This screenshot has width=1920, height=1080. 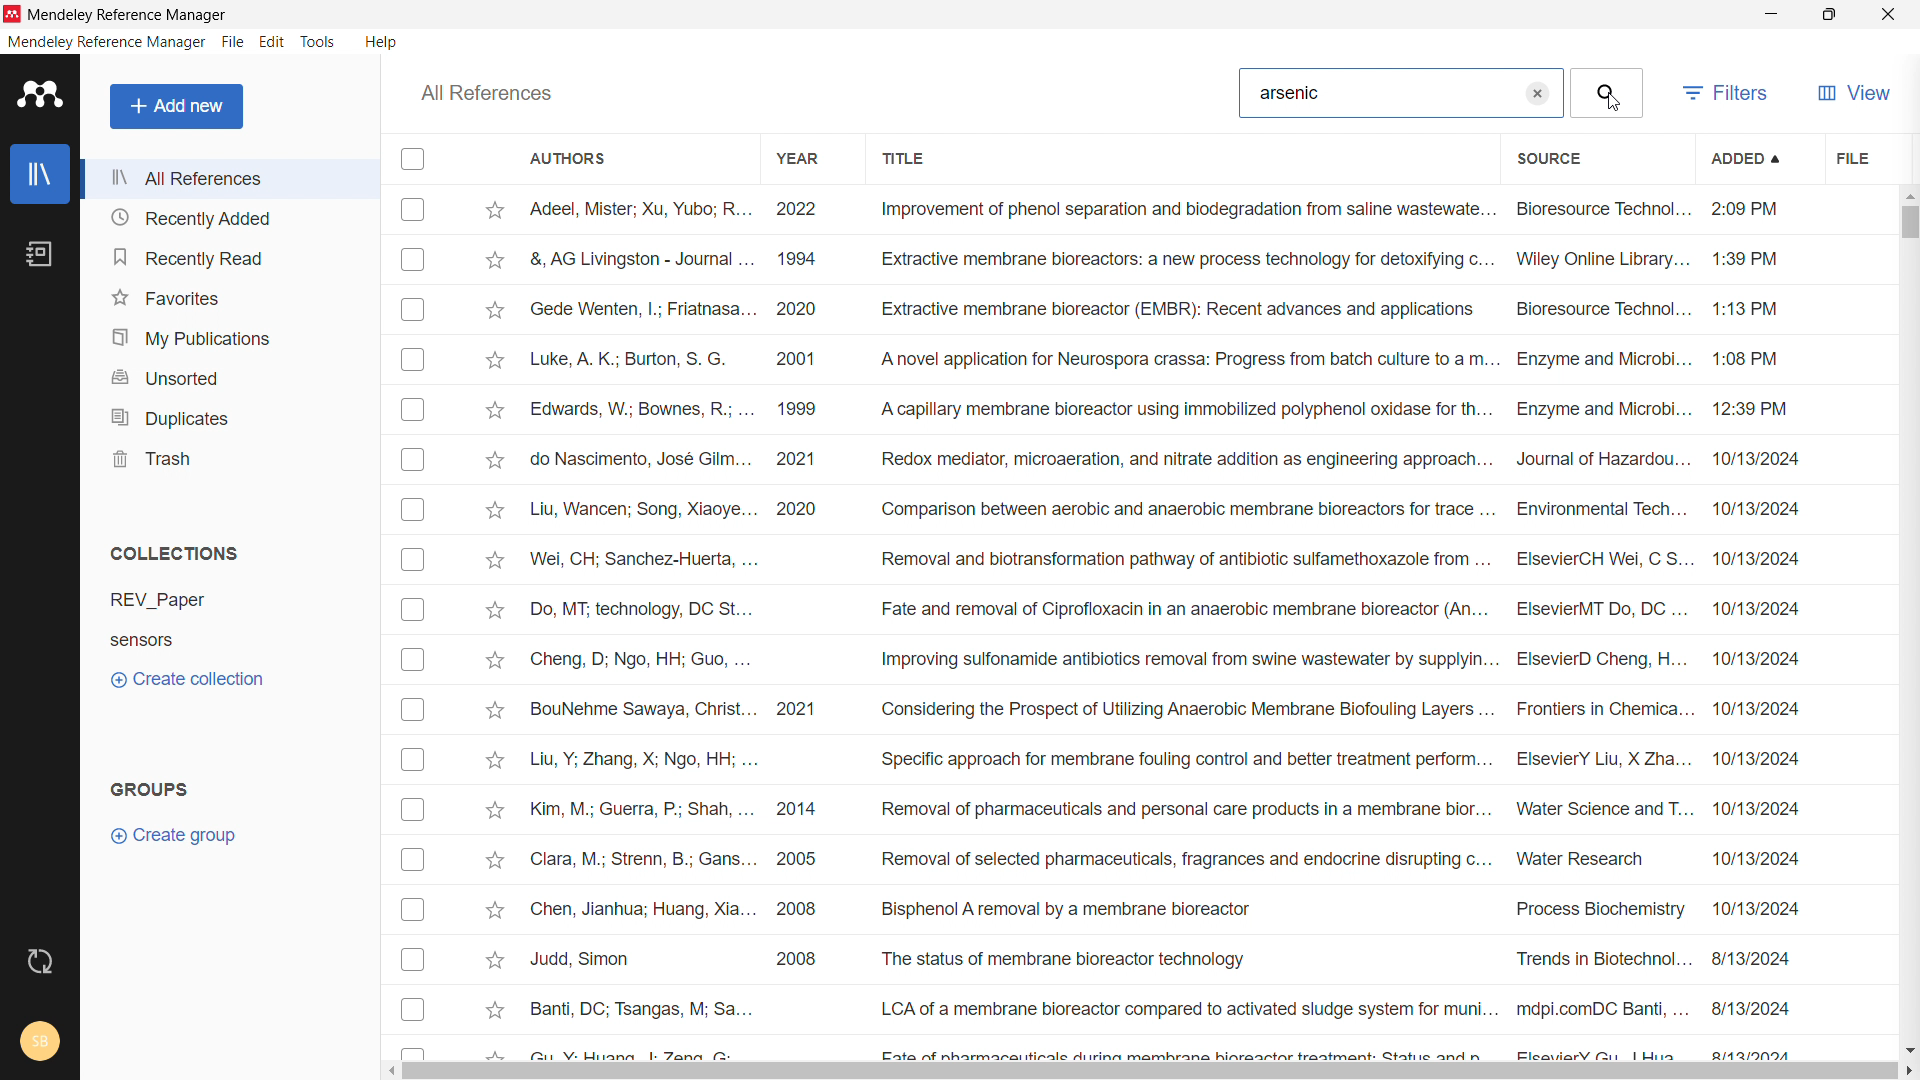 What do you see at coordinates (1872, 158) in the screenshot?
I see `file` at bounding box center [1872, 158].